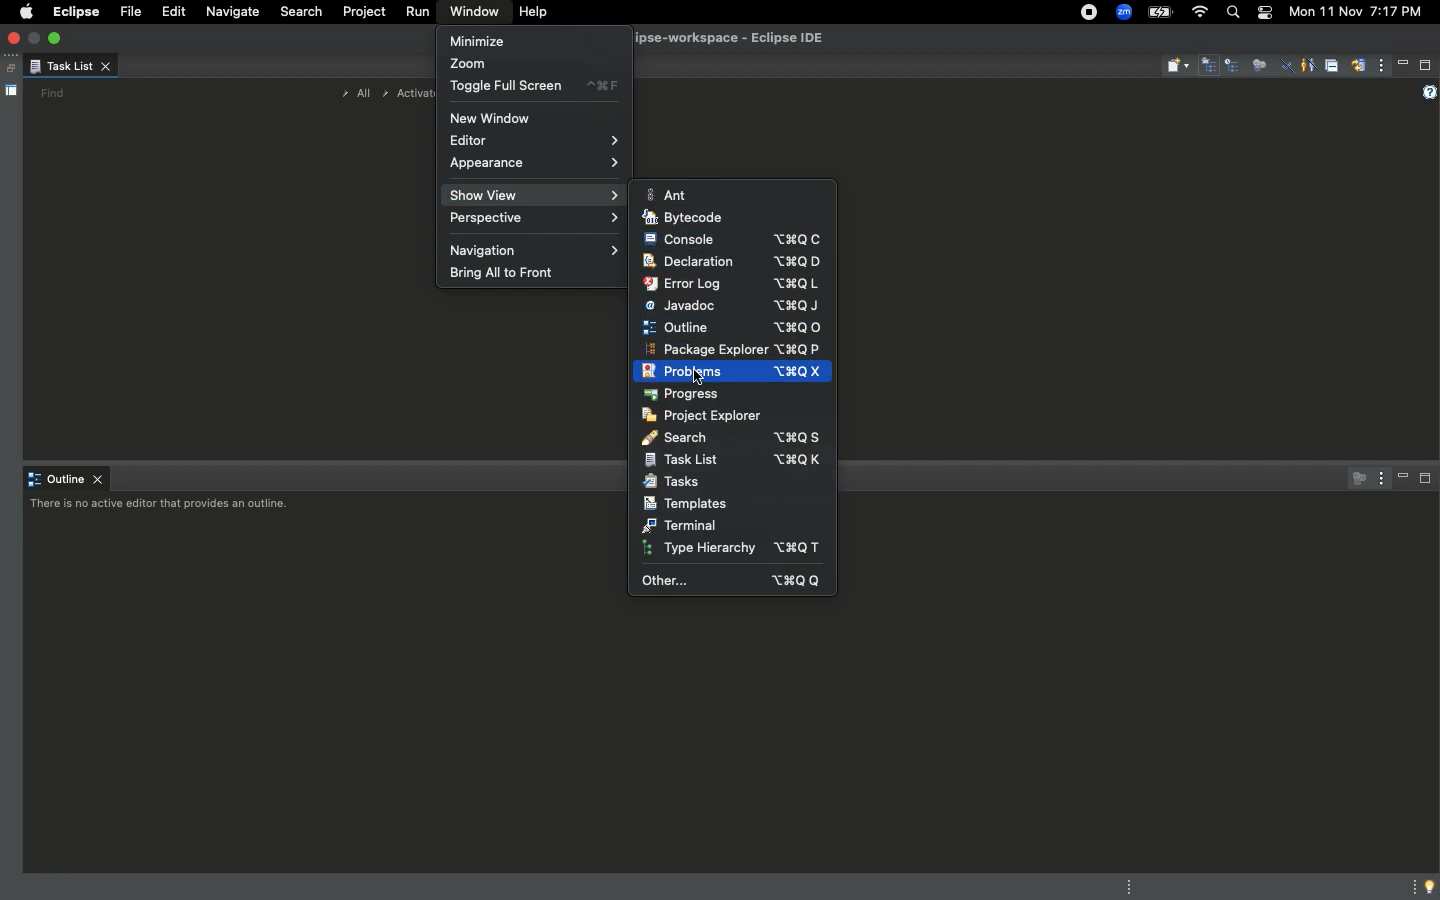 Image resolution: width=1440 pixels, height=900 pixels. I want to click on Date/time, so click(1354, 12).